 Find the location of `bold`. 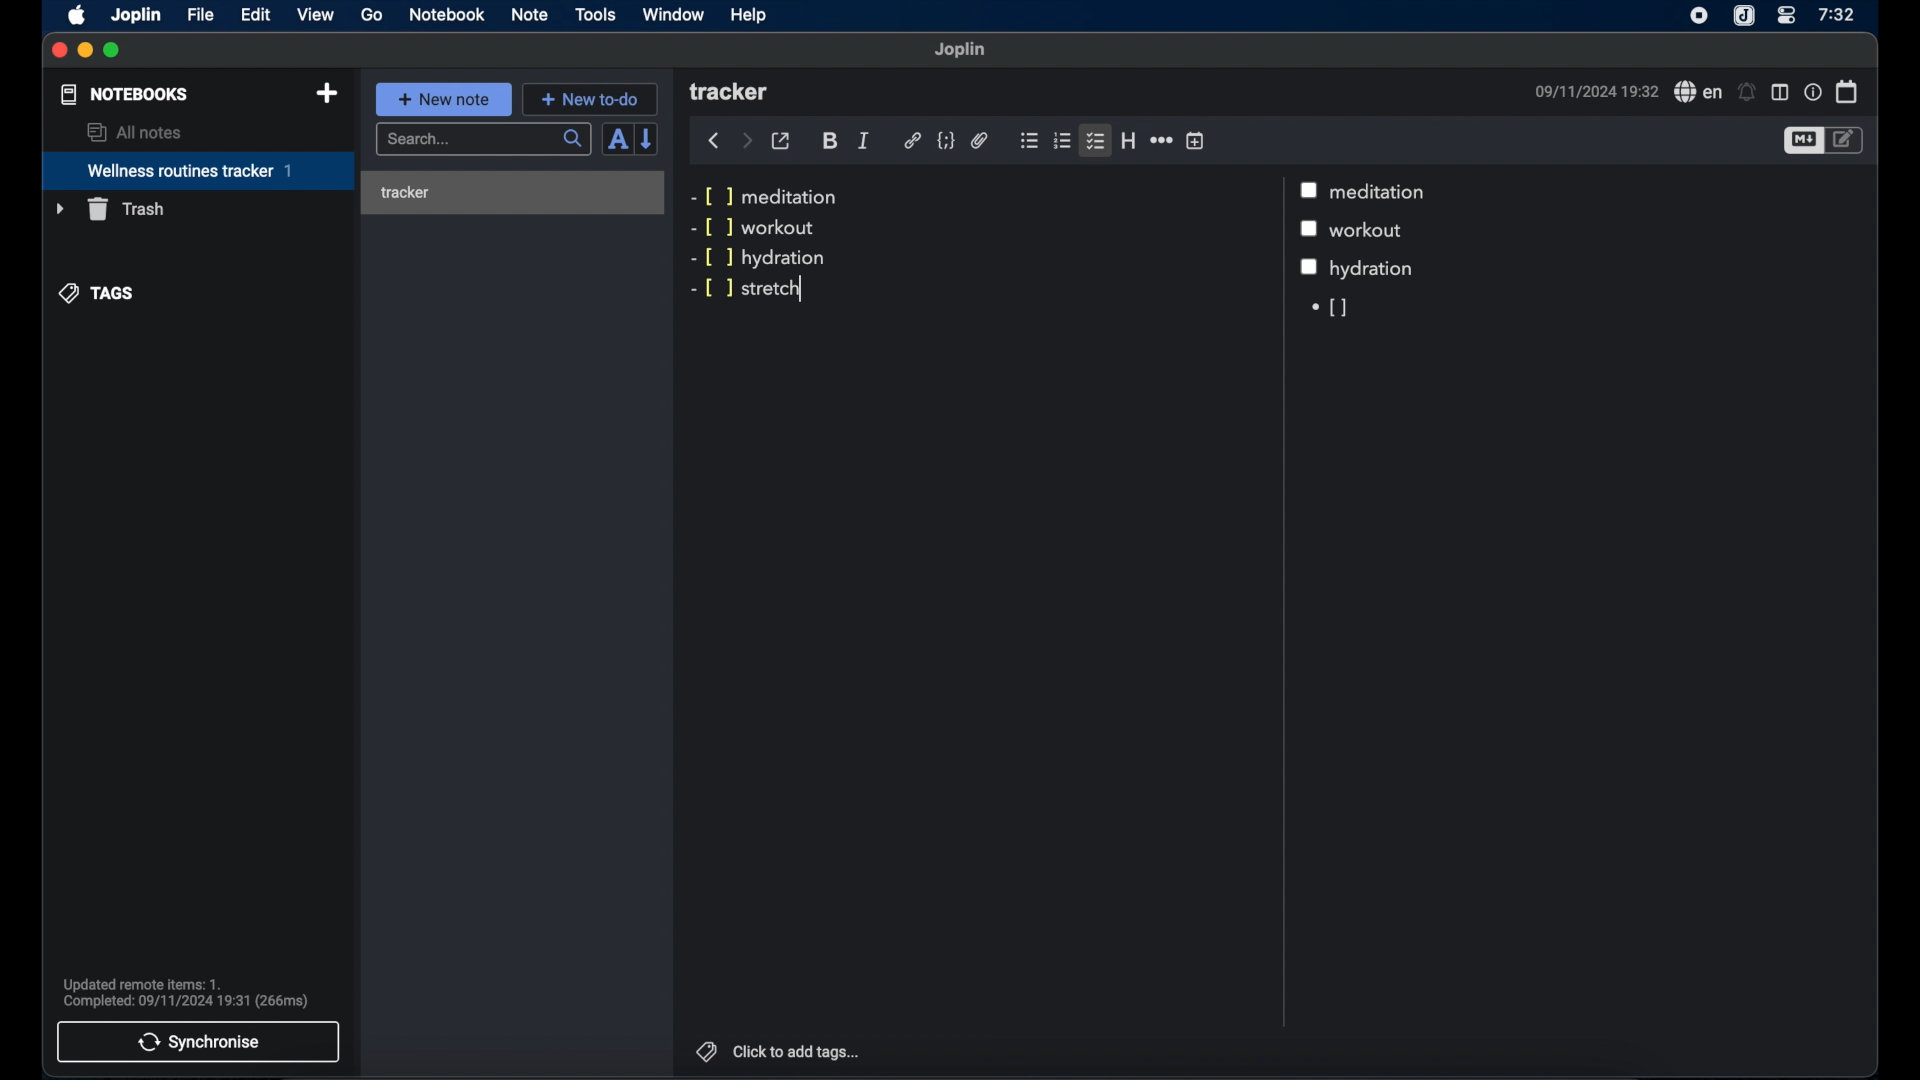

bold is located at coordinates (830, 142).